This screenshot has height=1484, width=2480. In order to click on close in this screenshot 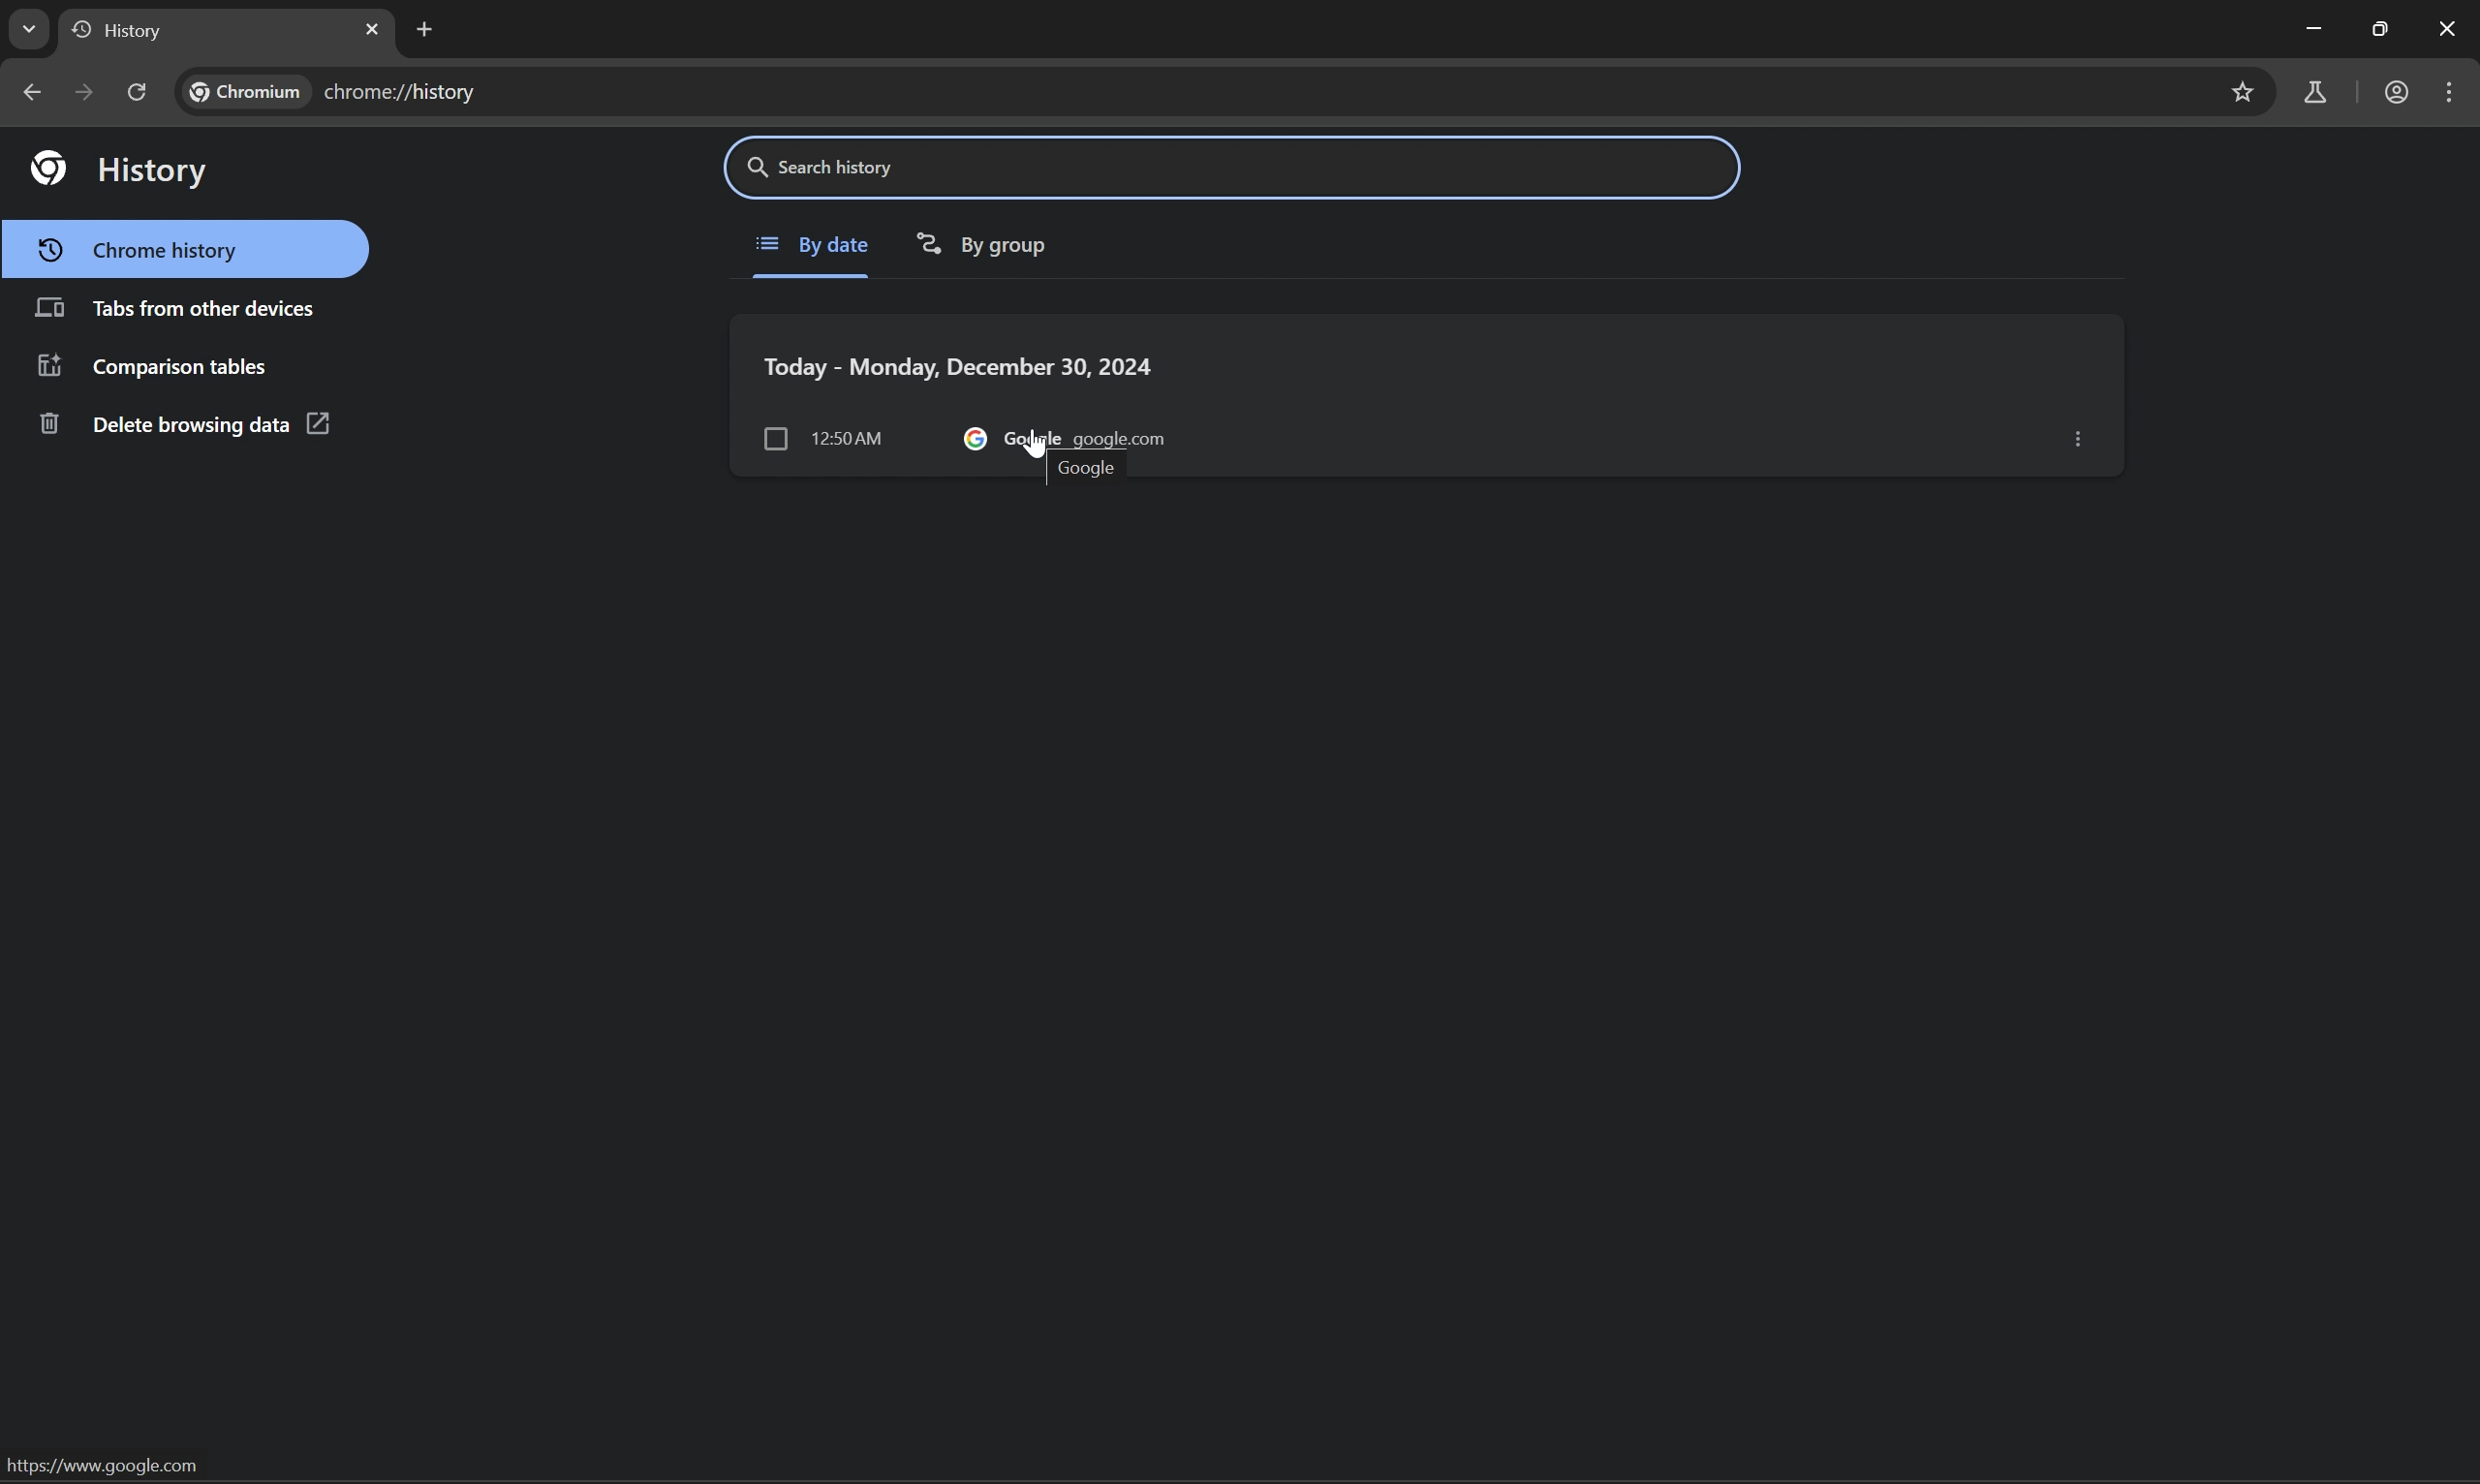, I will do `click(374, 32)`.